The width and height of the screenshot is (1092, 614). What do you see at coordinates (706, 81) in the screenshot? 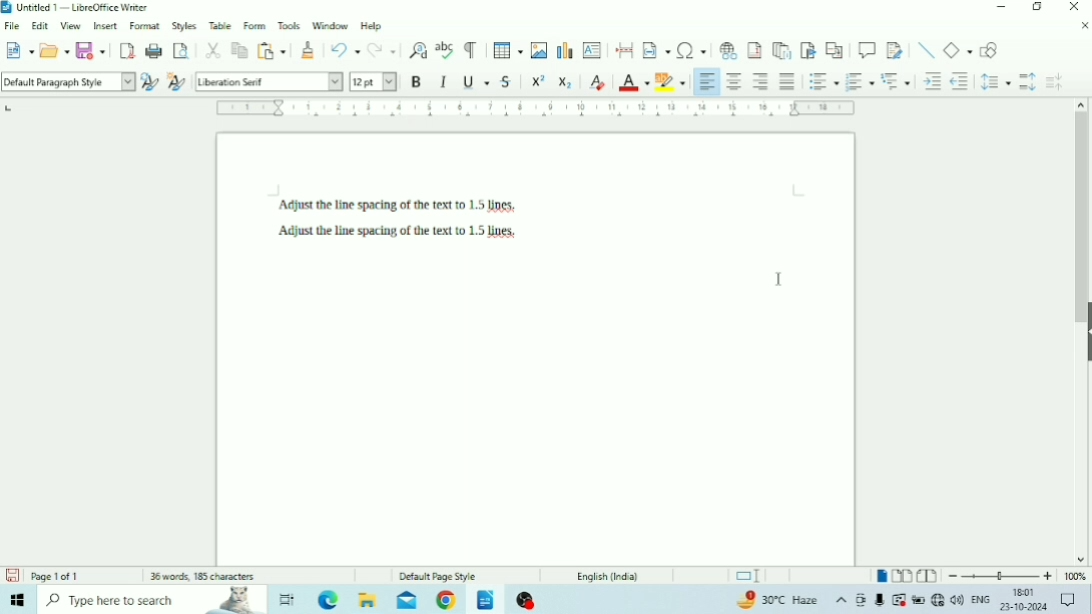
I see `Align Left` at bounding box center [706, 81].